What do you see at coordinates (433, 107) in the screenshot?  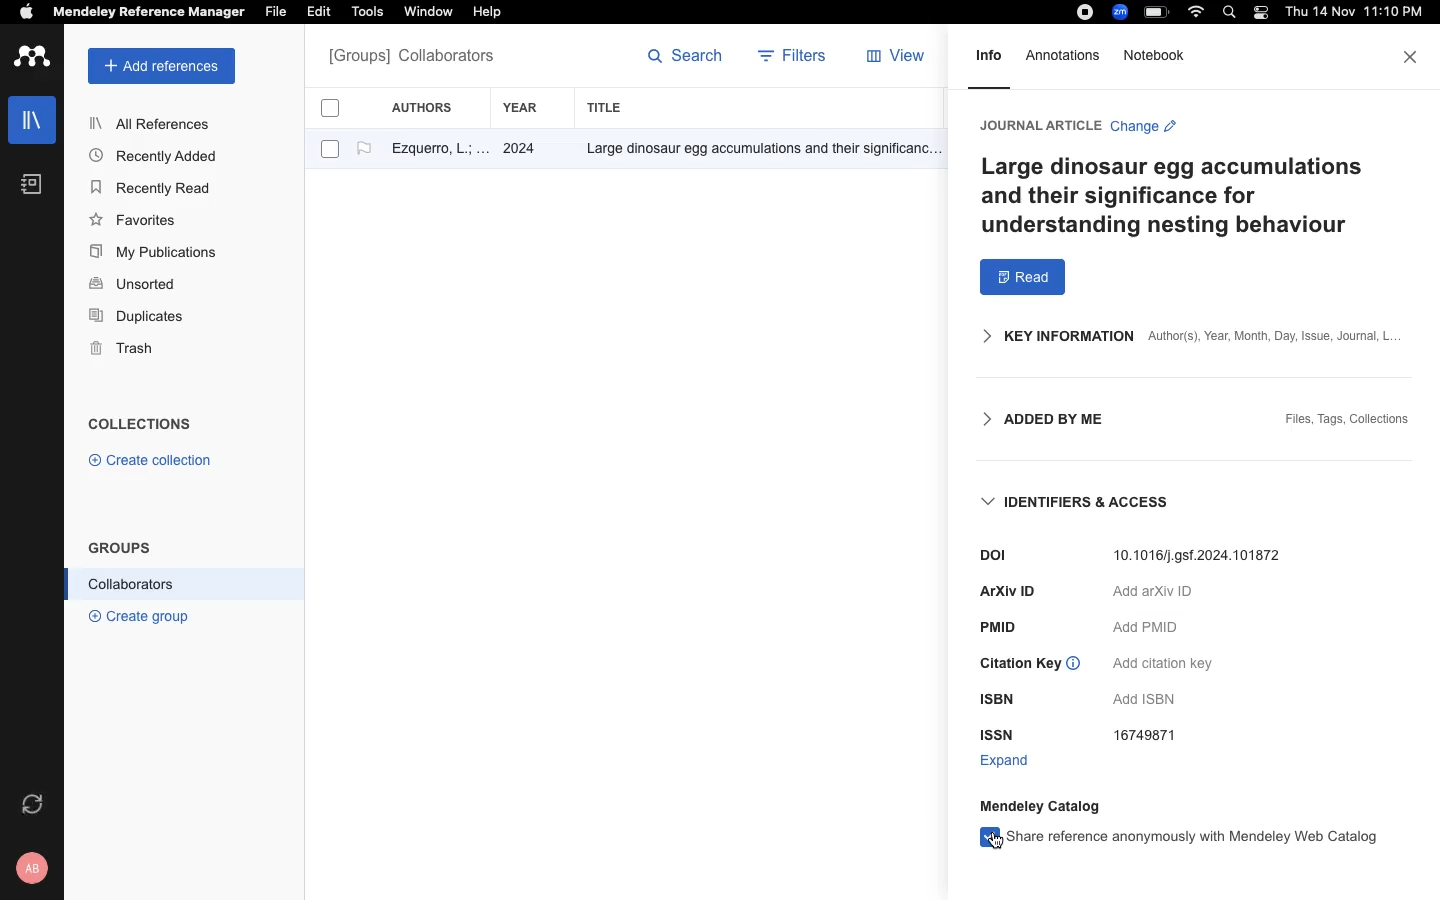 I see `authors` at bounding box center [433, 107].